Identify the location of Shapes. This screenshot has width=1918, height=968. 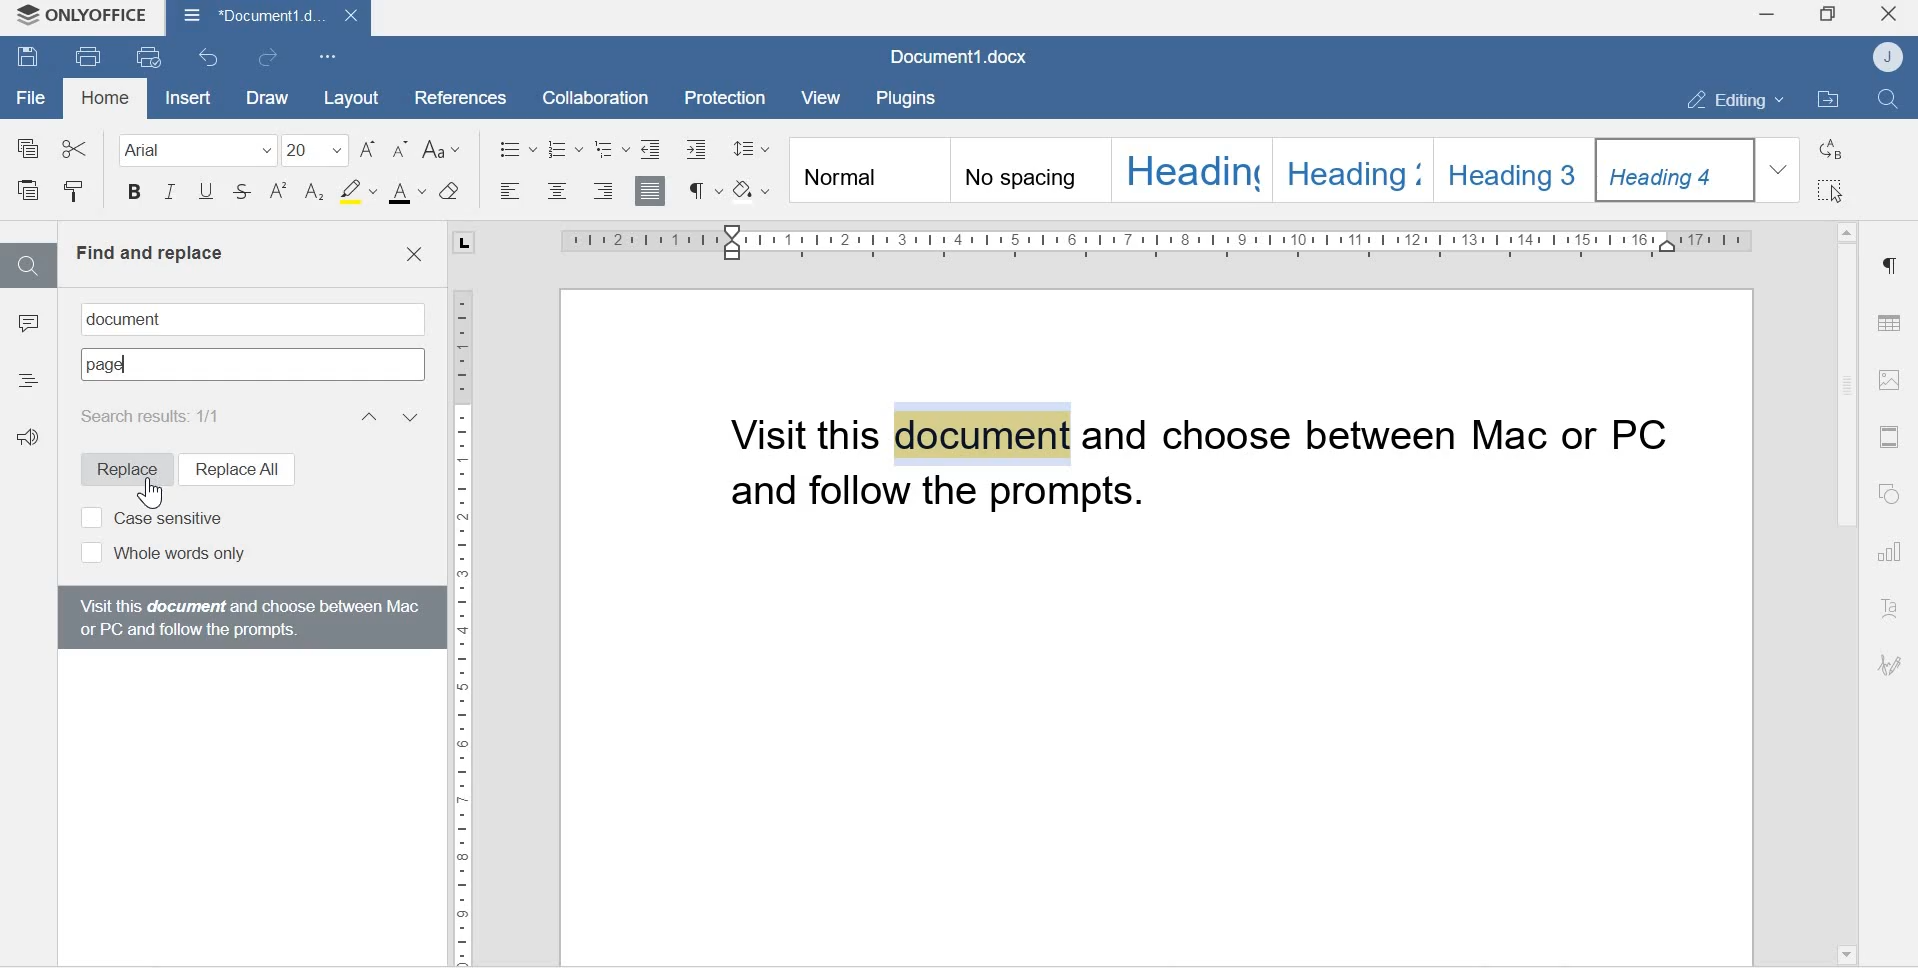
(1893, 495).